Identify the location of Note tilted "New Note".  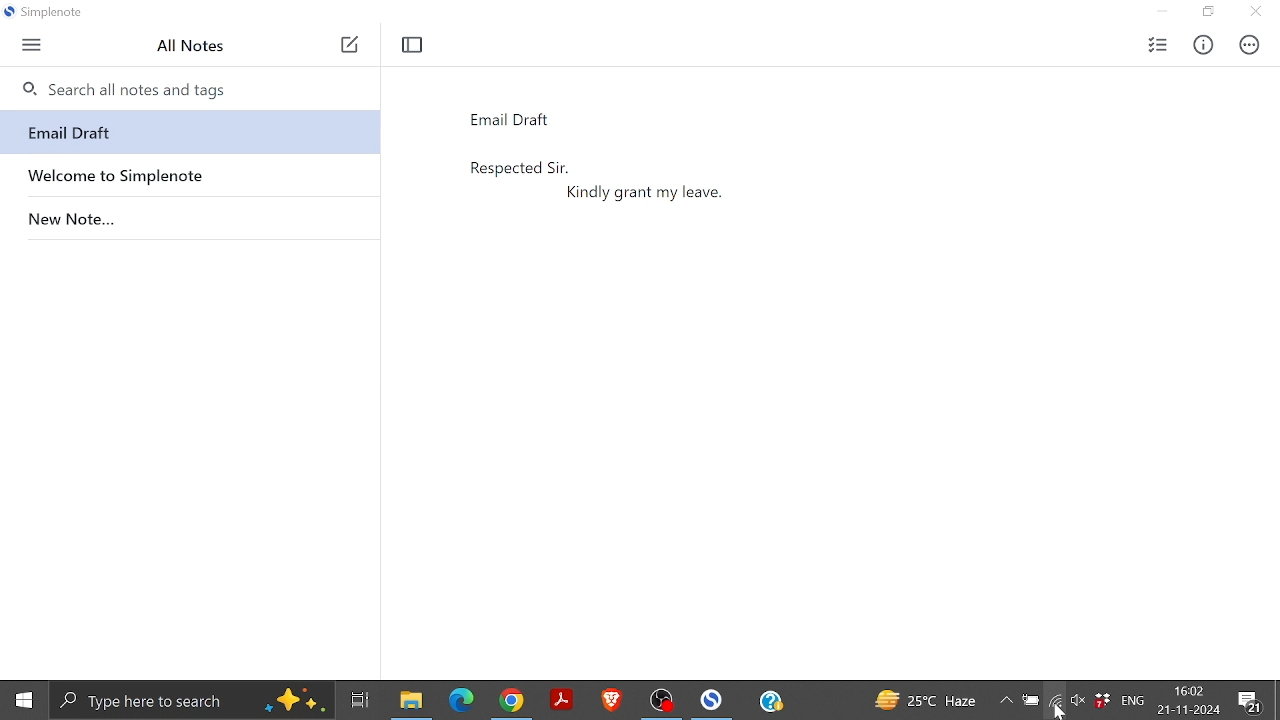
(188, 215).